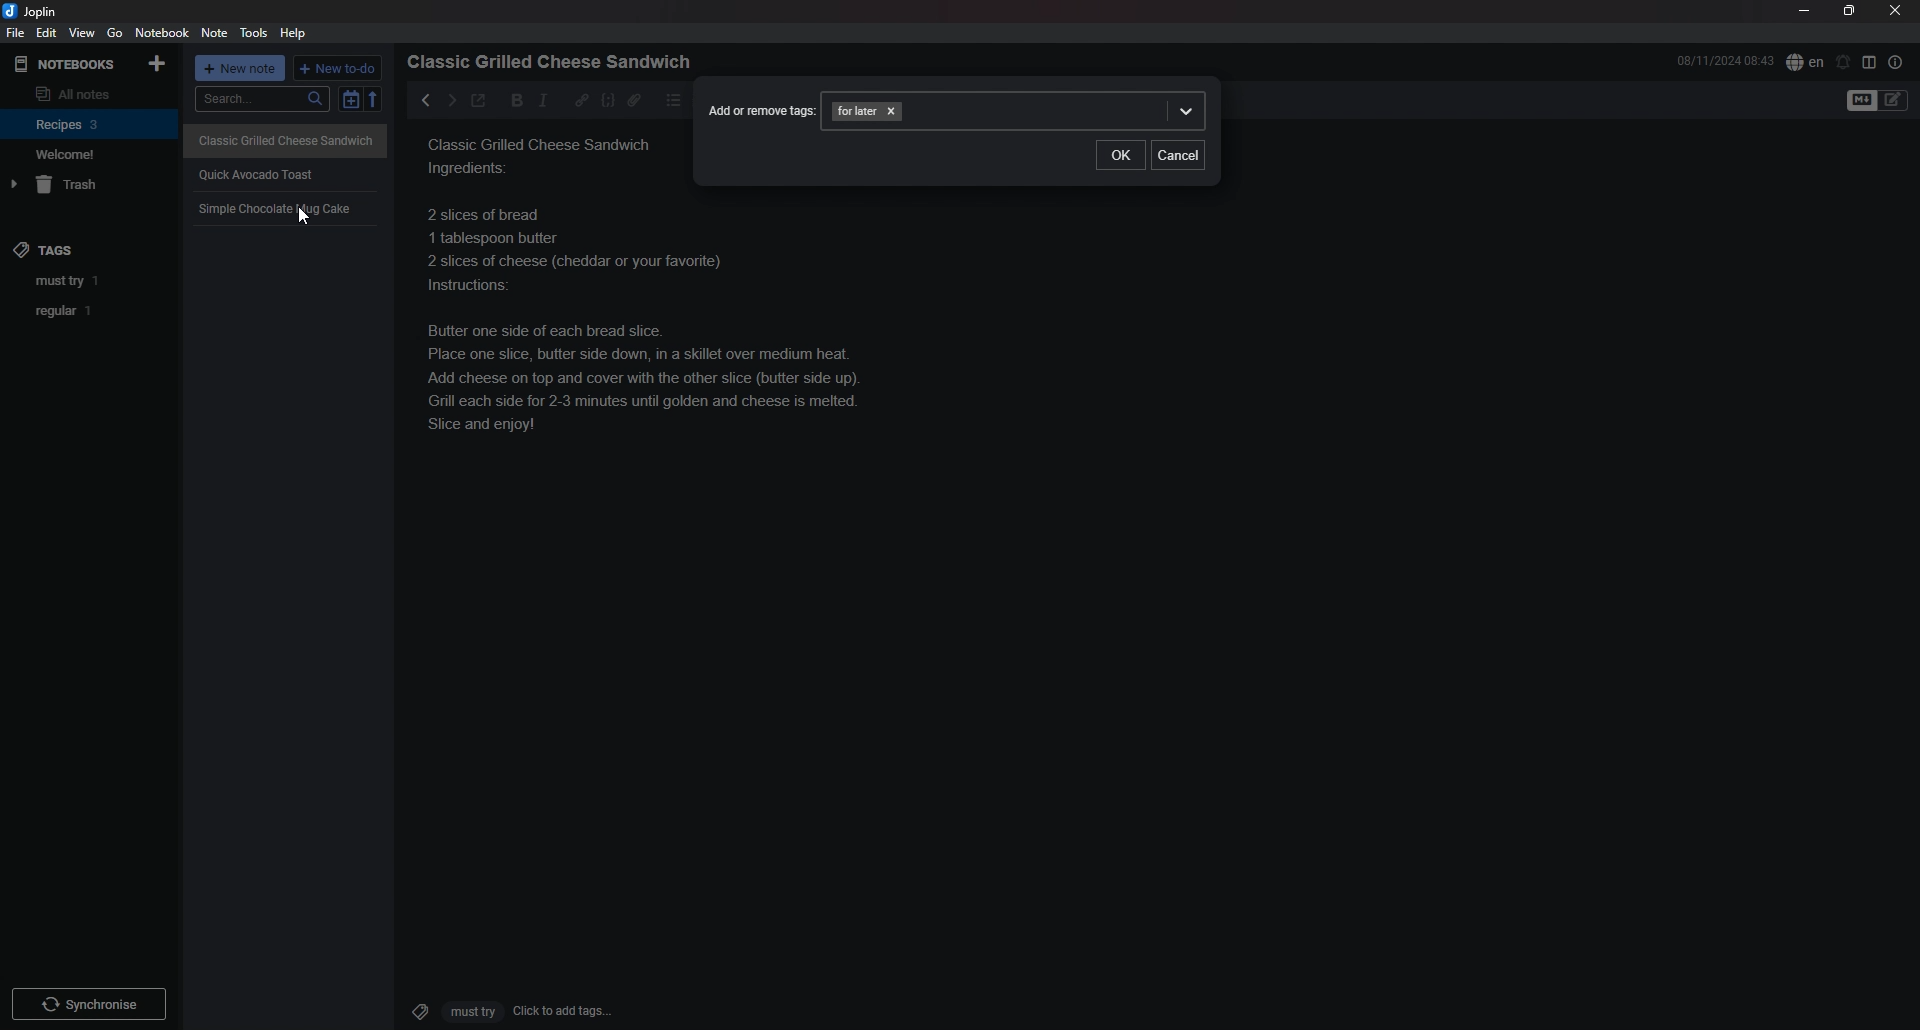  Describe the element at coordinates (92, 282) in the screenshot. I see `tag` at that location.